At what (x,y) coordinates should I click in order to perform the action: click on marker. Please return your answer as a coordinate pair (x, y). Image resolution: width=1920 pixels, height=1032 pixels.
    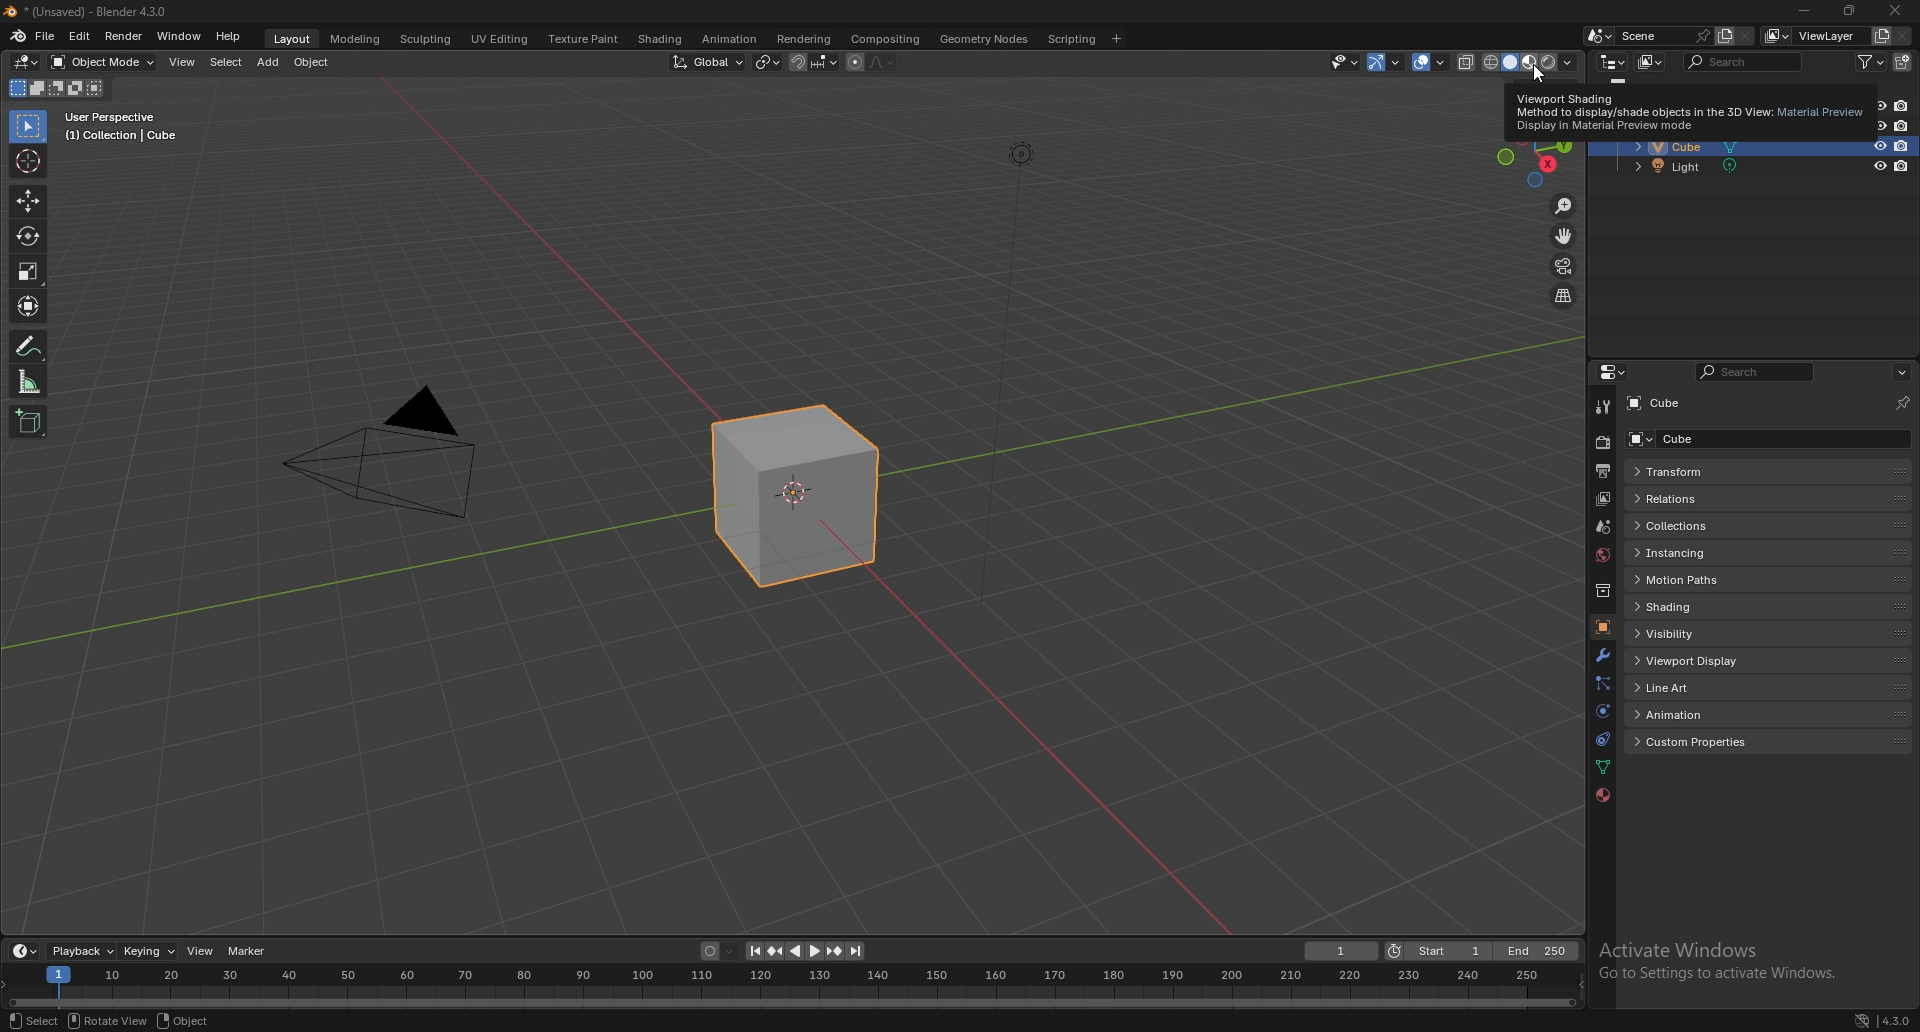
    Looking at the image, I should click on (247, 951).